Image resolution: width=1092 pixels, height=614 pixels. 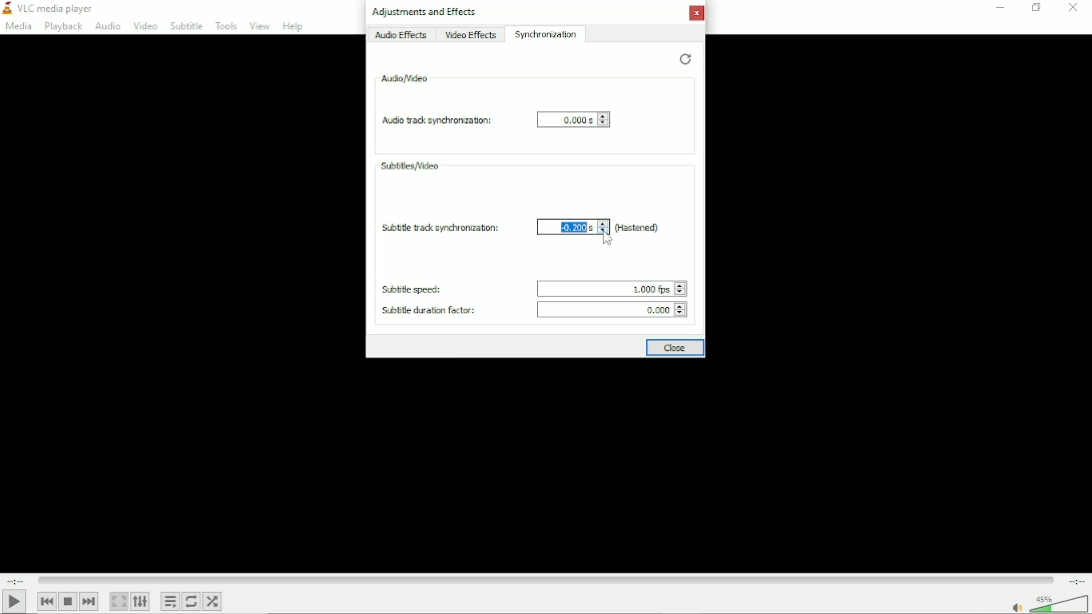 What do you see at coordinates (69, 601) in the screenshot?
I see `Stop playlist` at bounding box center [69, 601].